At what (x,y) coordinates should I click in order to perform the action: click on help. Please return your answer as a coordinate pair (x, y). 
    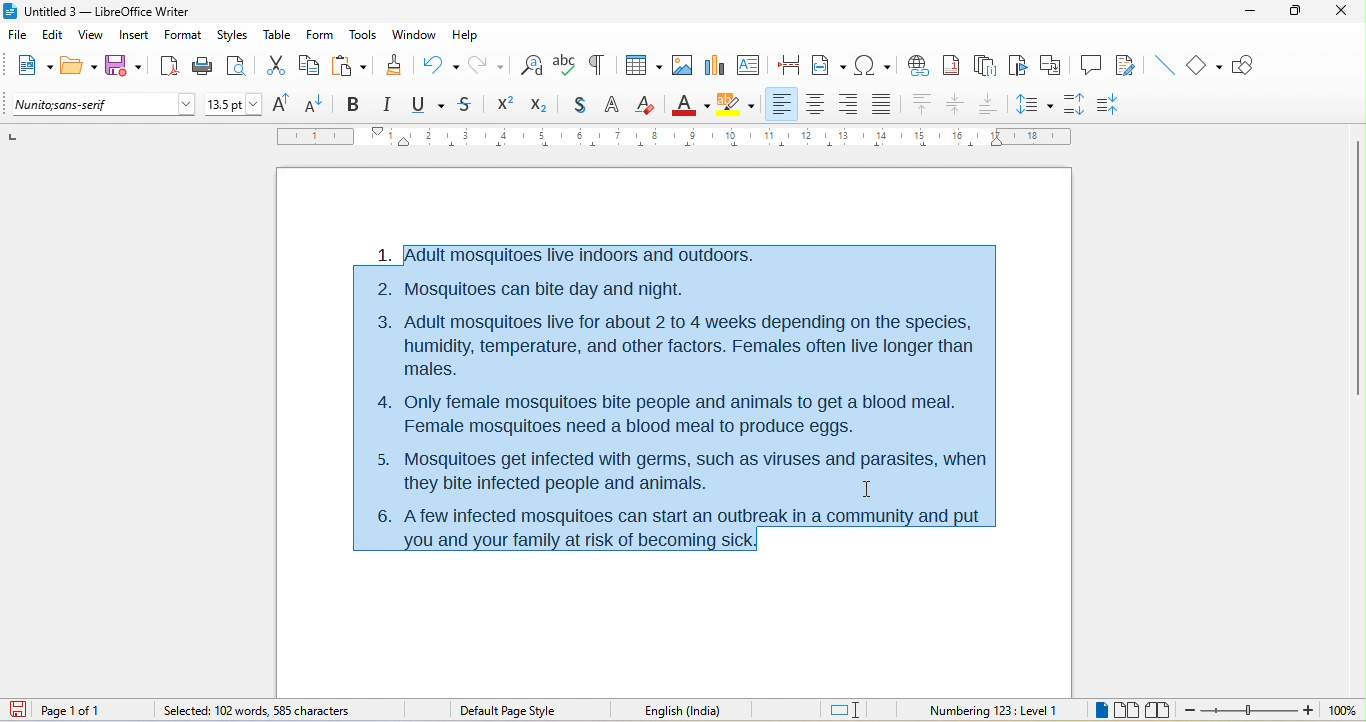
    Looking at the image, I should click on (468, 33).